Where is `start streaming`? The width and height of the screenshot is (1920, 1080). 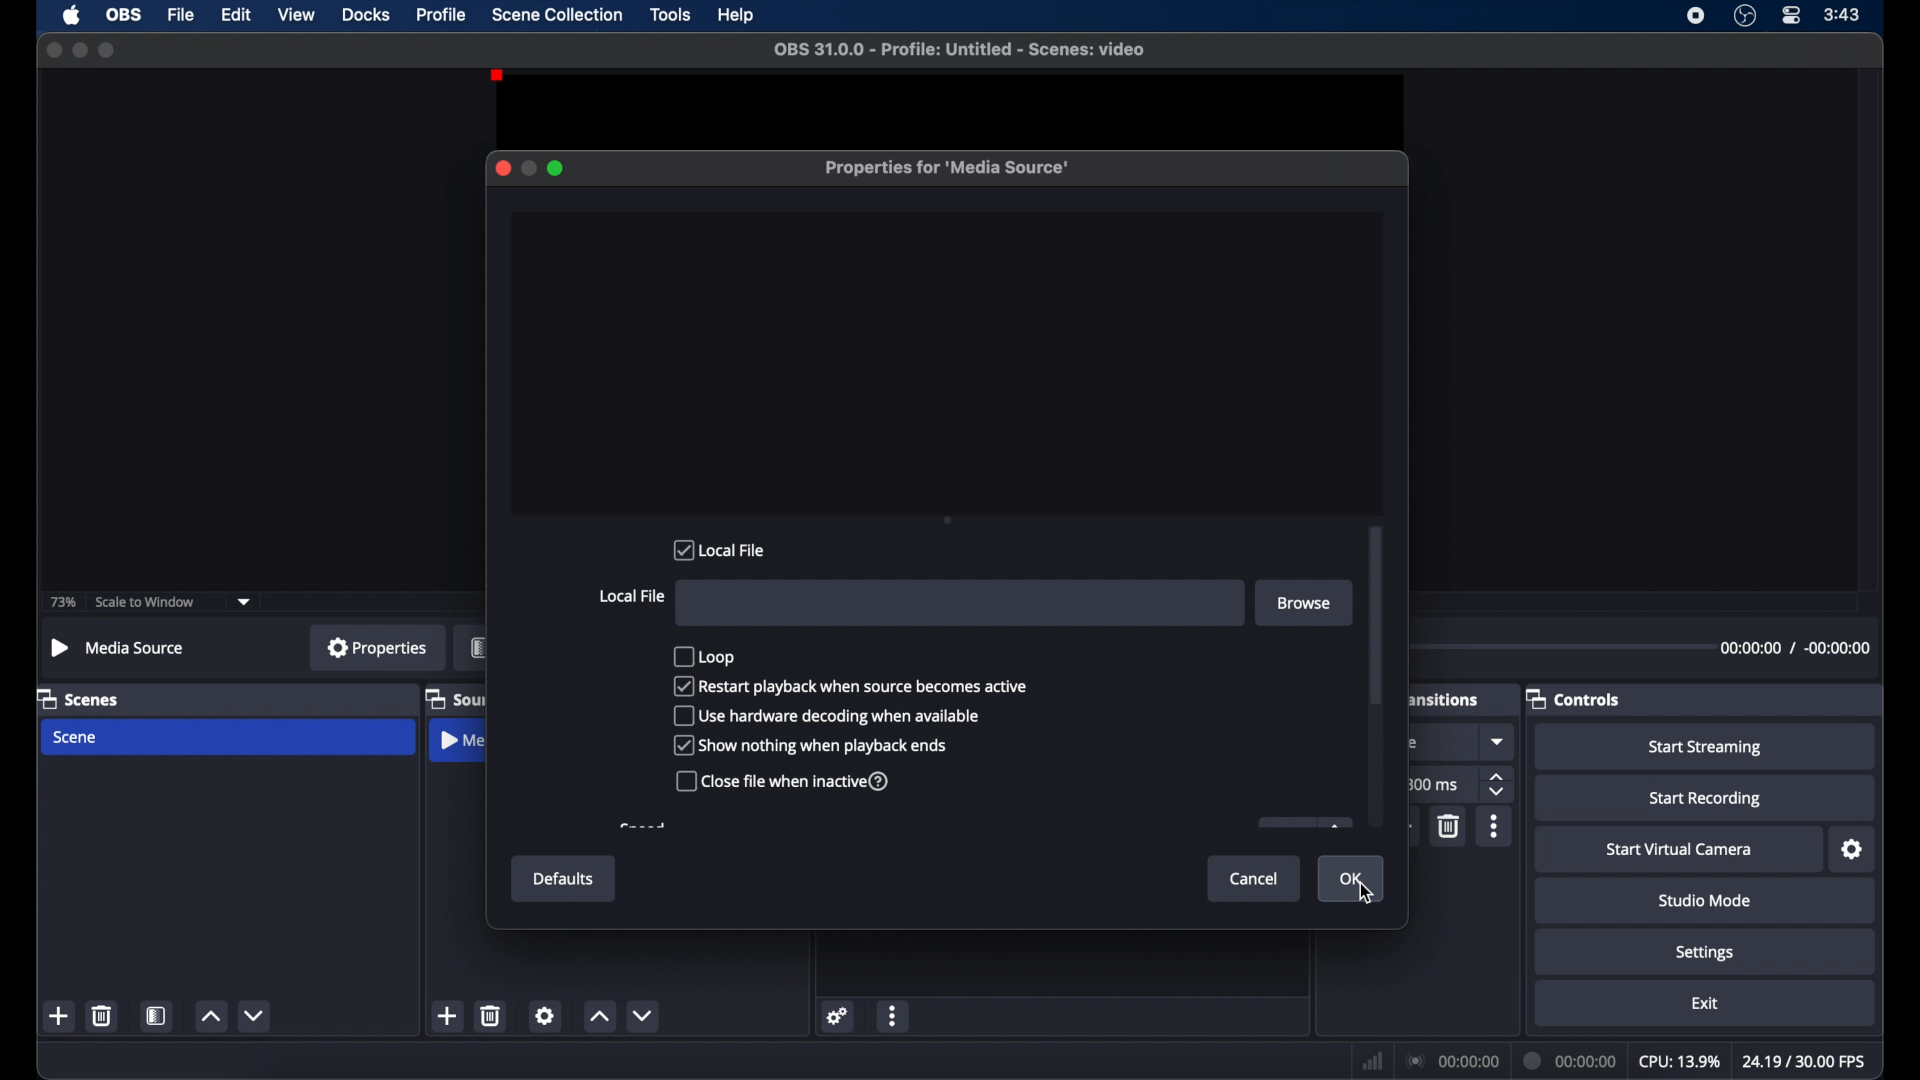
start streaming is located at coordinates (1706, 748).